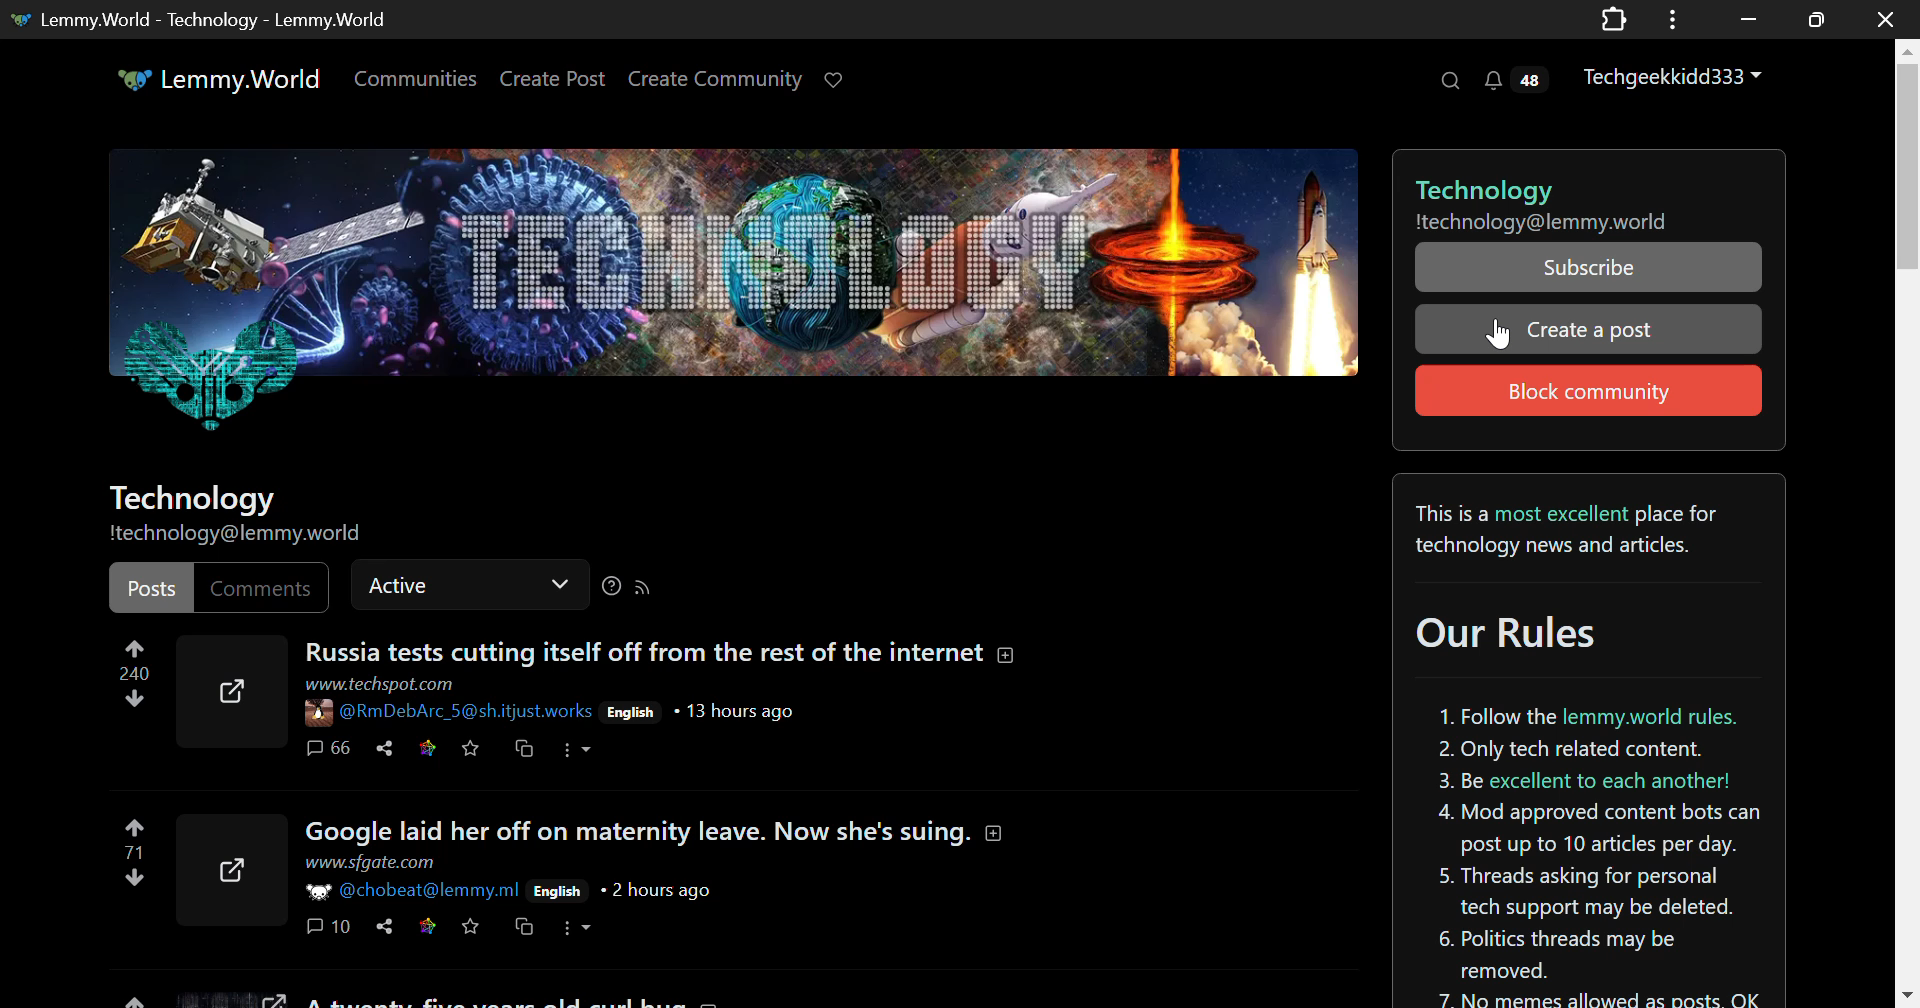  I want to click on Save, so click(473, 930).